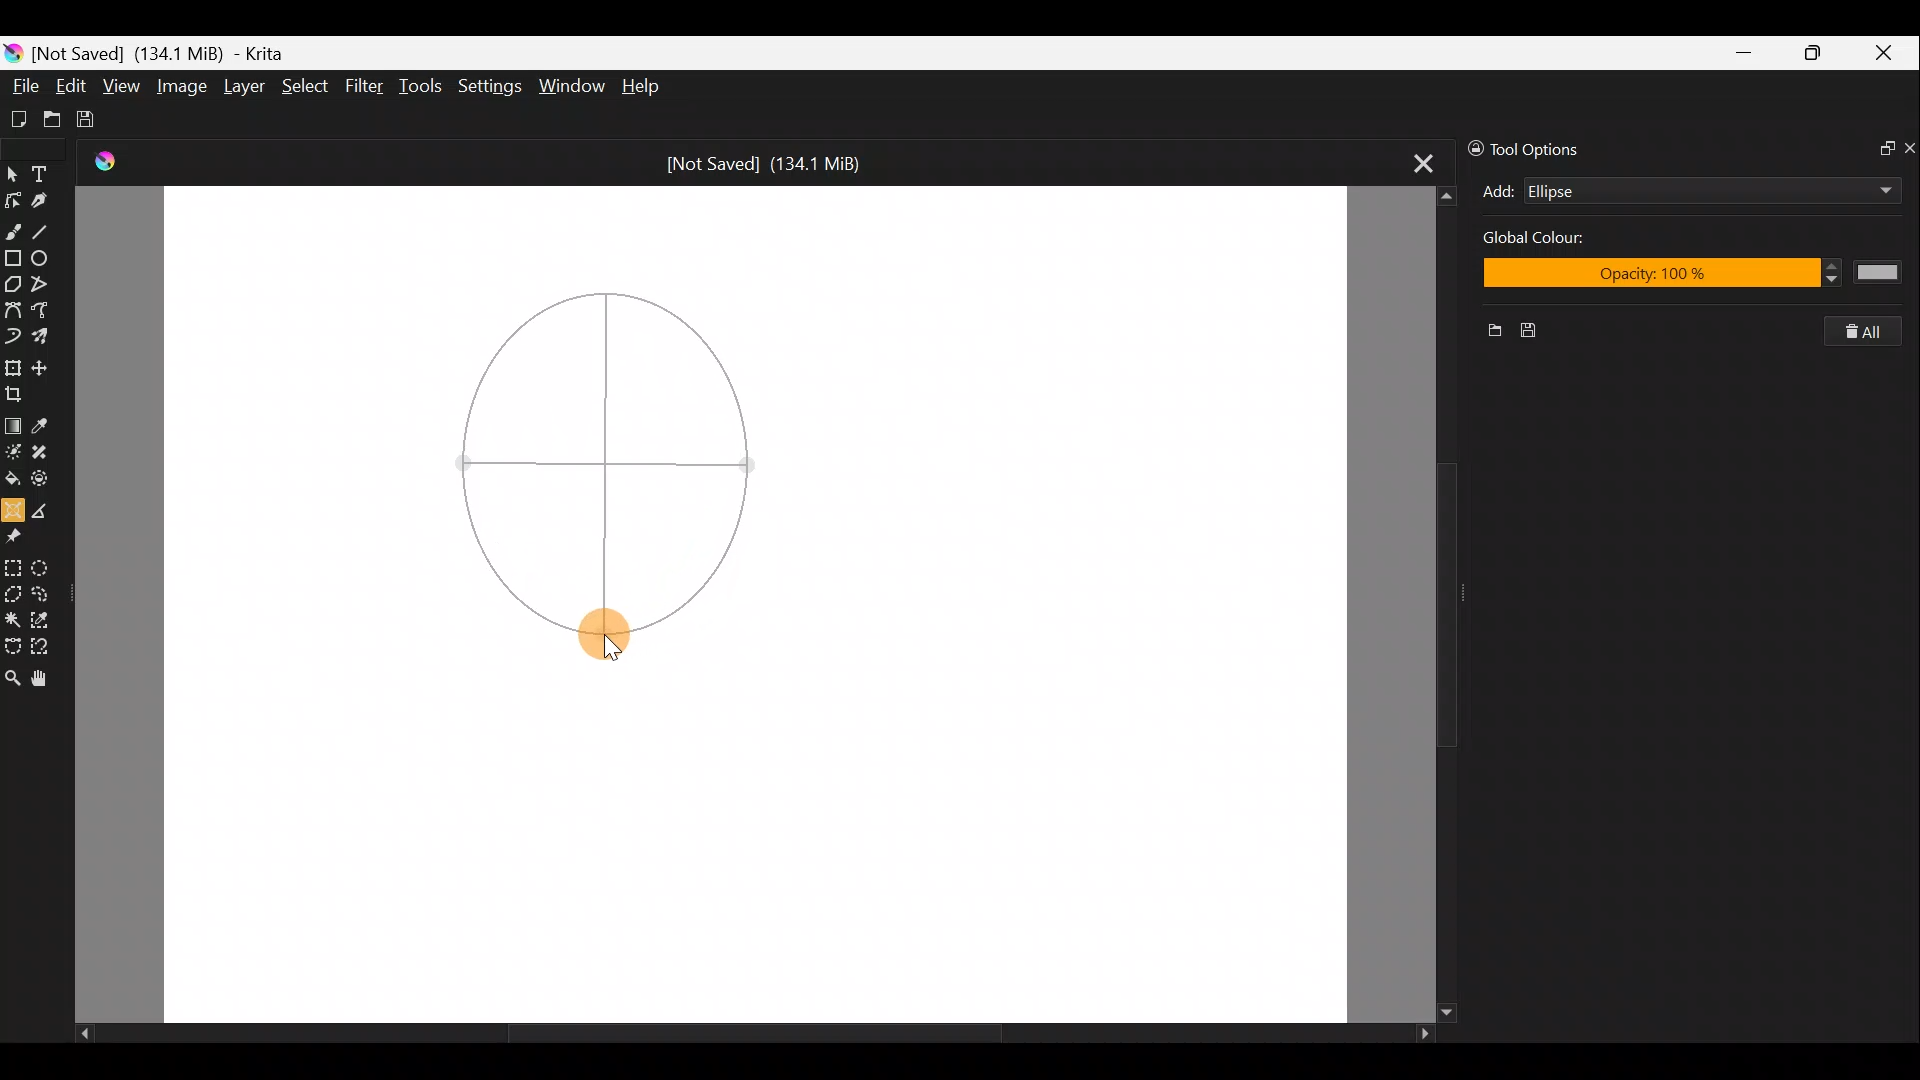 The width and height of the screenshot is (1920, 1080). Describe the element at coordinates (12, 258) in the screenshot. I see `Rectangle` at that location.